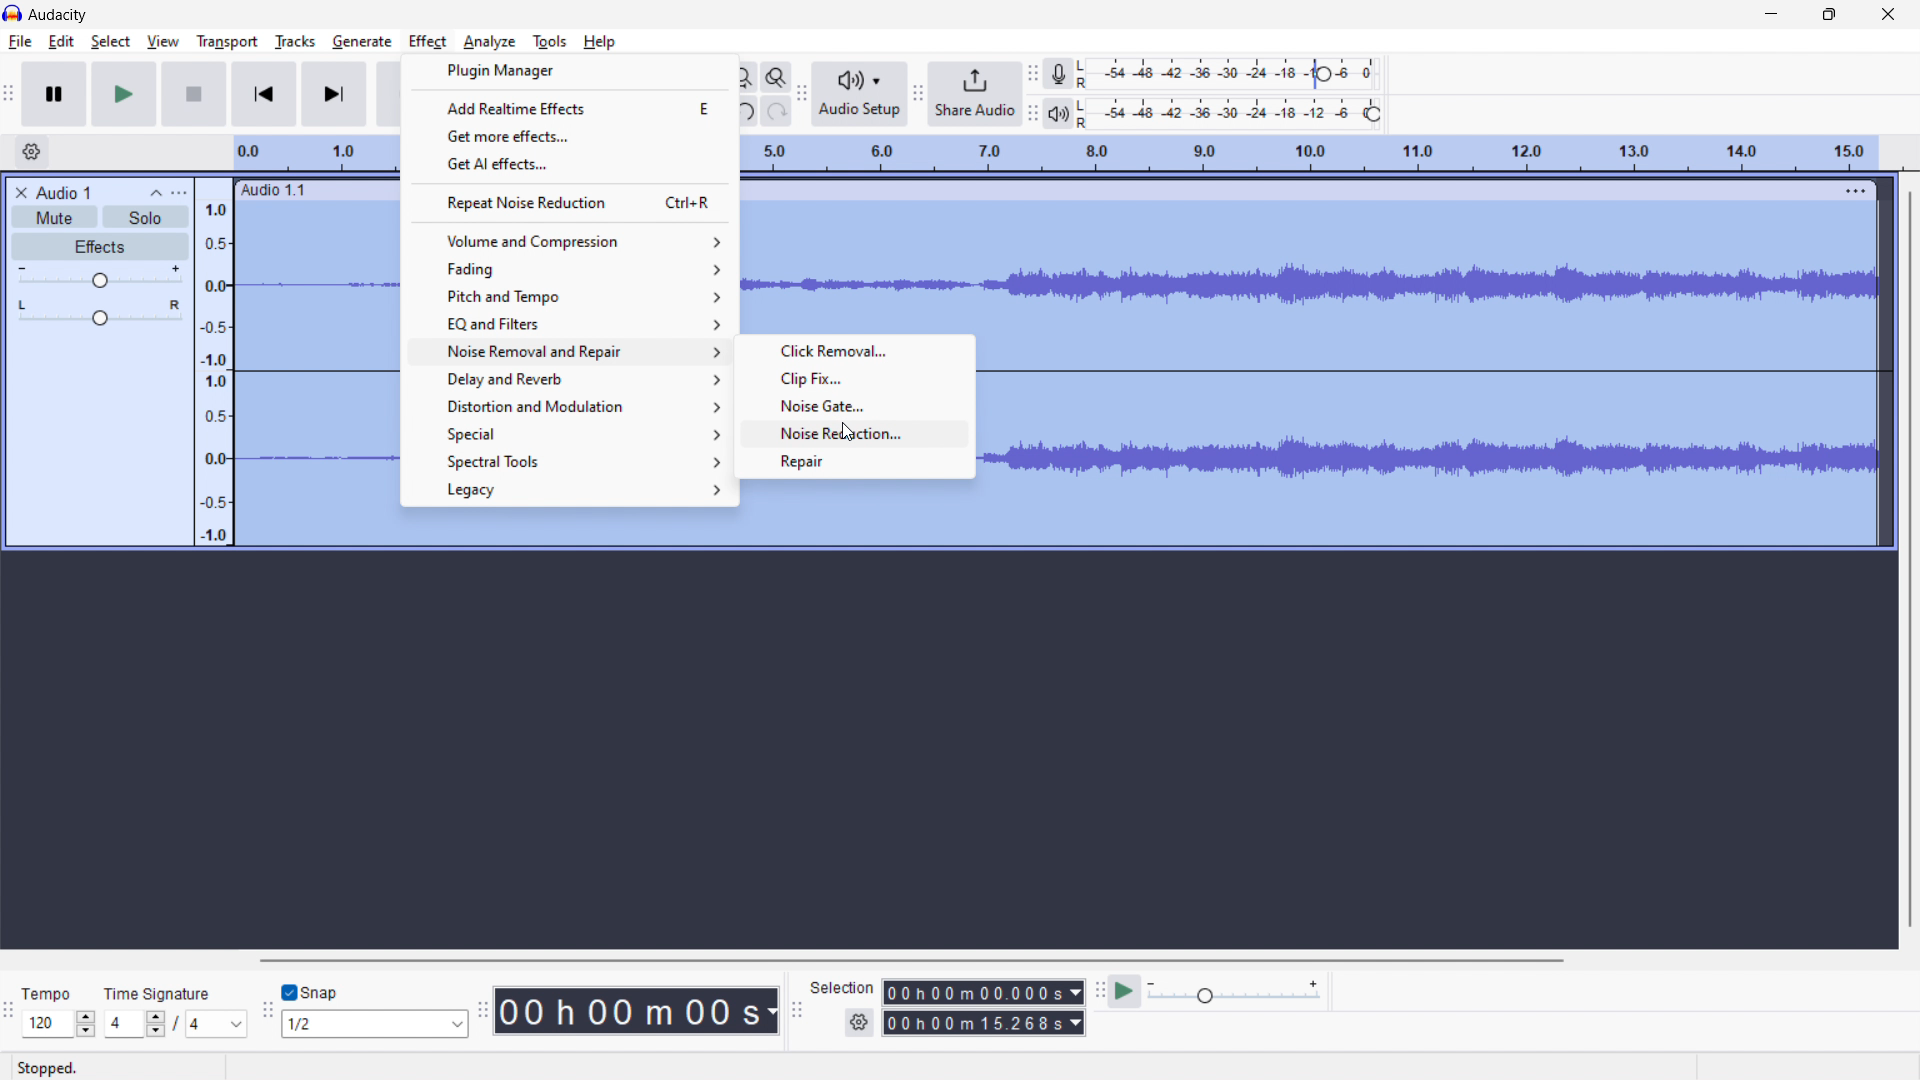 This screenshot has height=1080, width=1920. I want to click on recording meter toolbar, so click(1032, 74).